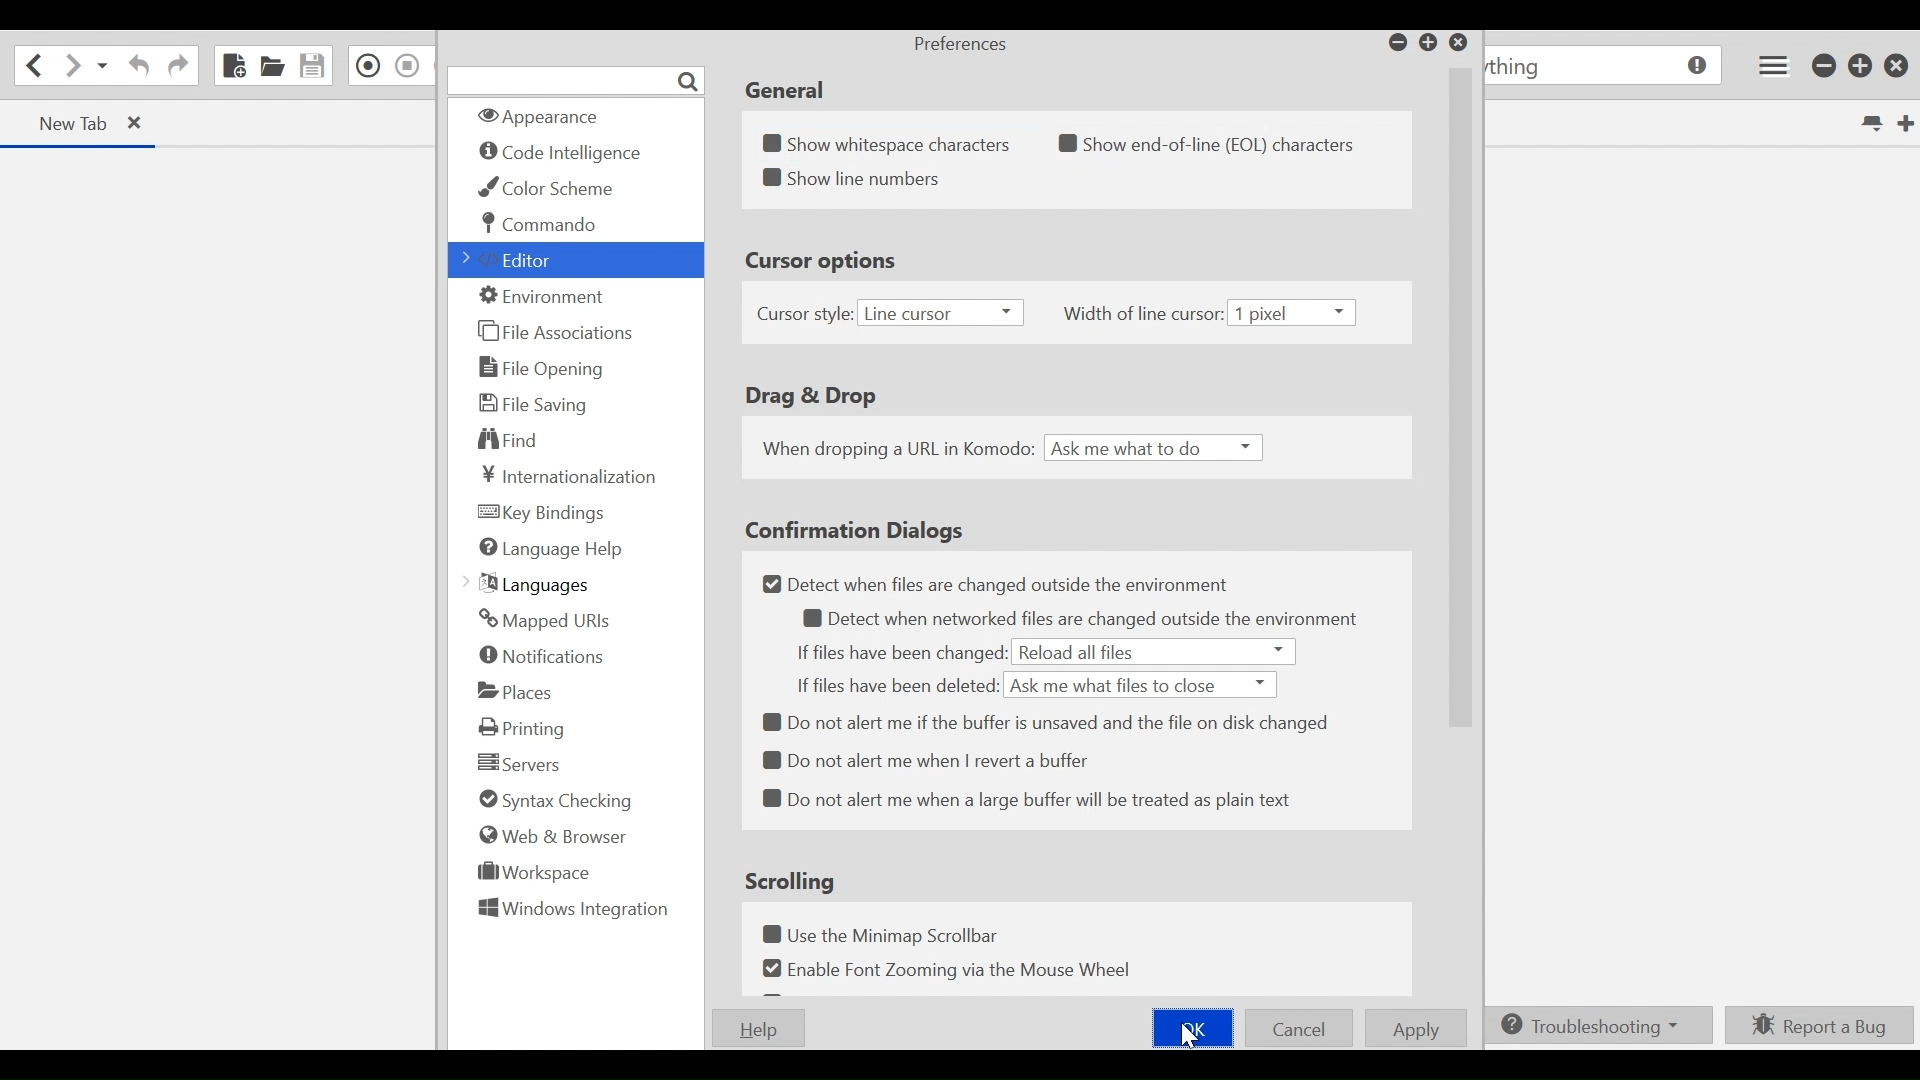 This screenshot has width=1920, height=1080. Describe the element at coordinates (897, 684) in the screenshot. I see `If Files have been deleted:` at that location.